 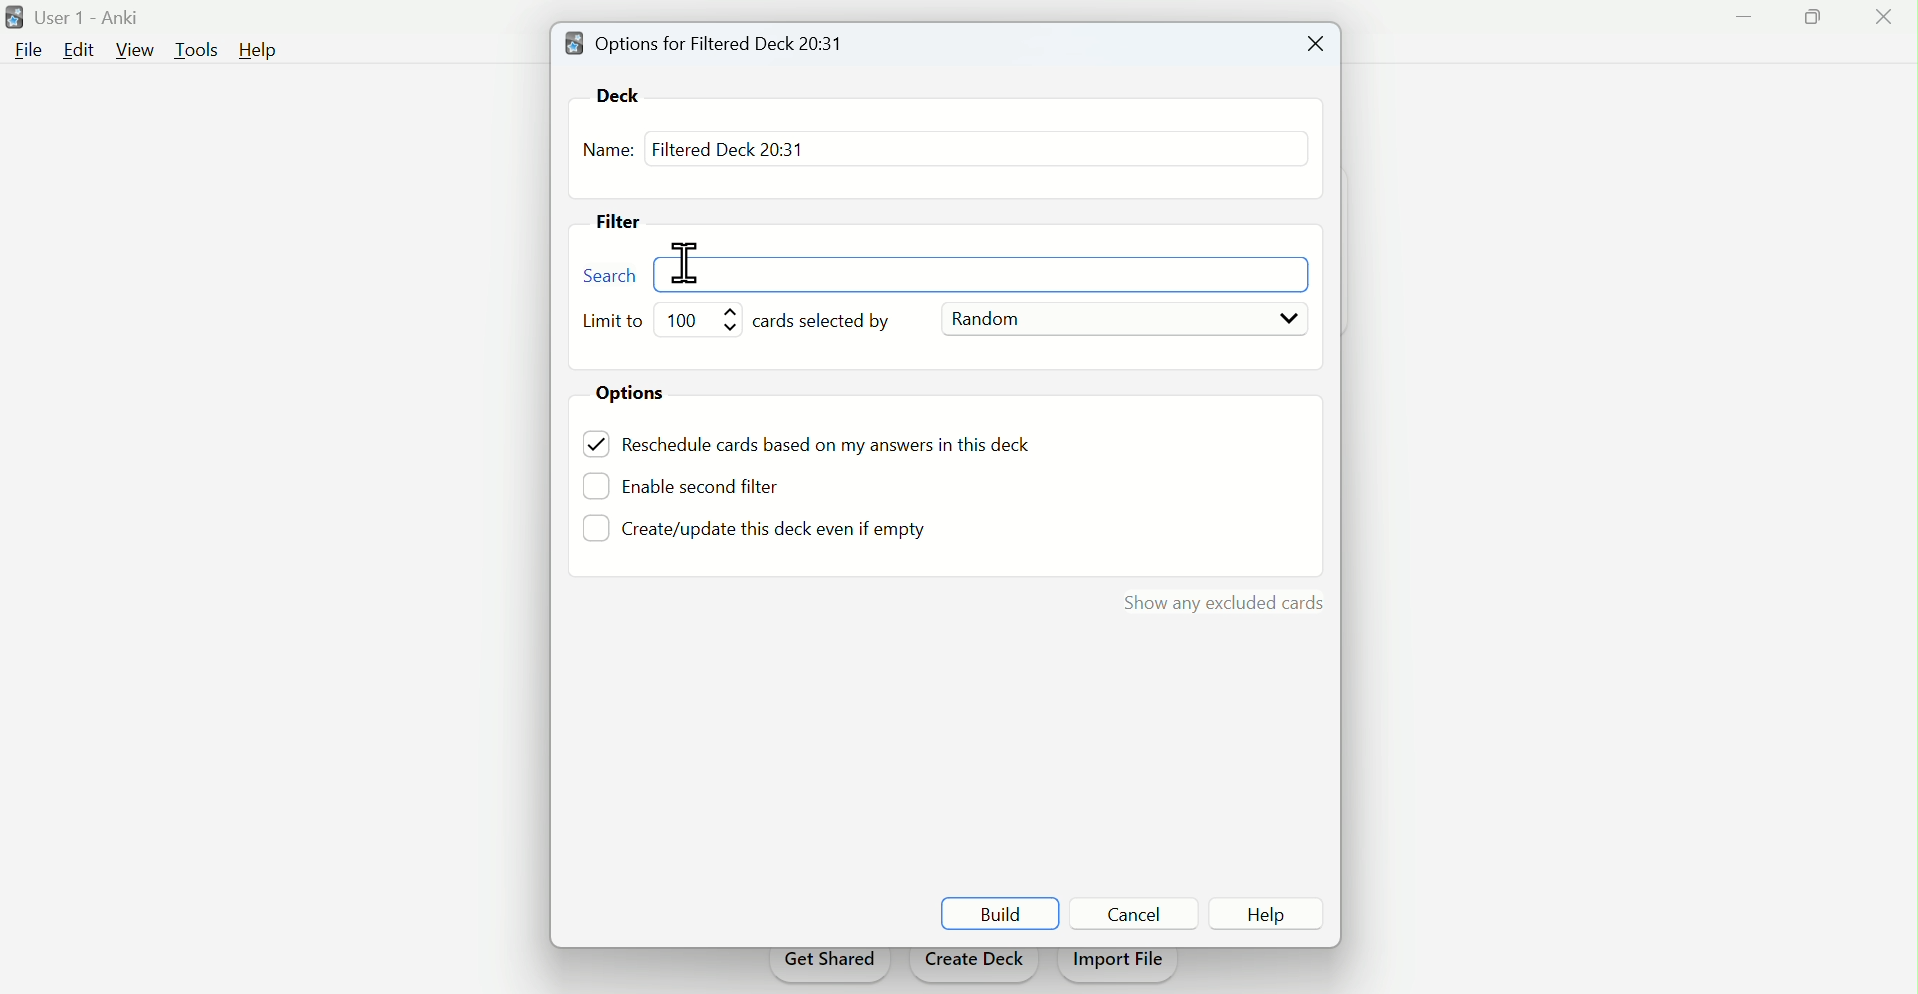 I want to click on , so click(x=1267, y=914).